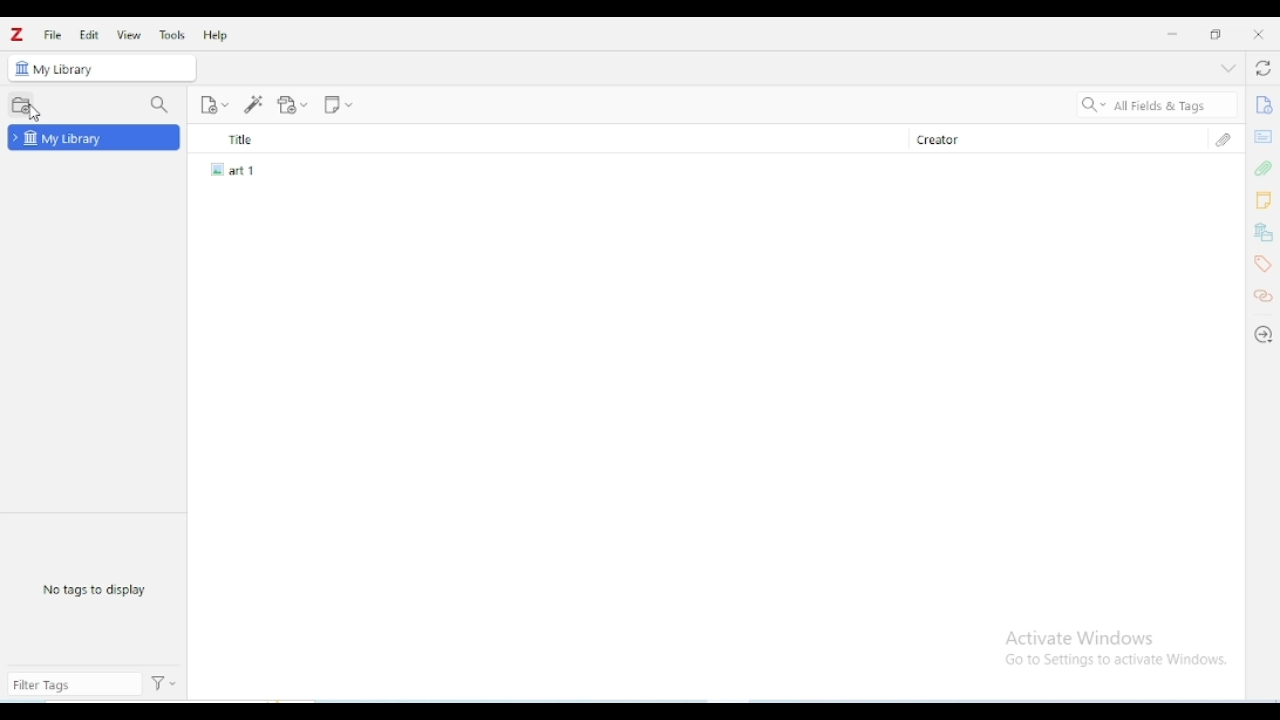 This screenshot has height=720, width=1280. I want to click on my library, so click(113, 67).